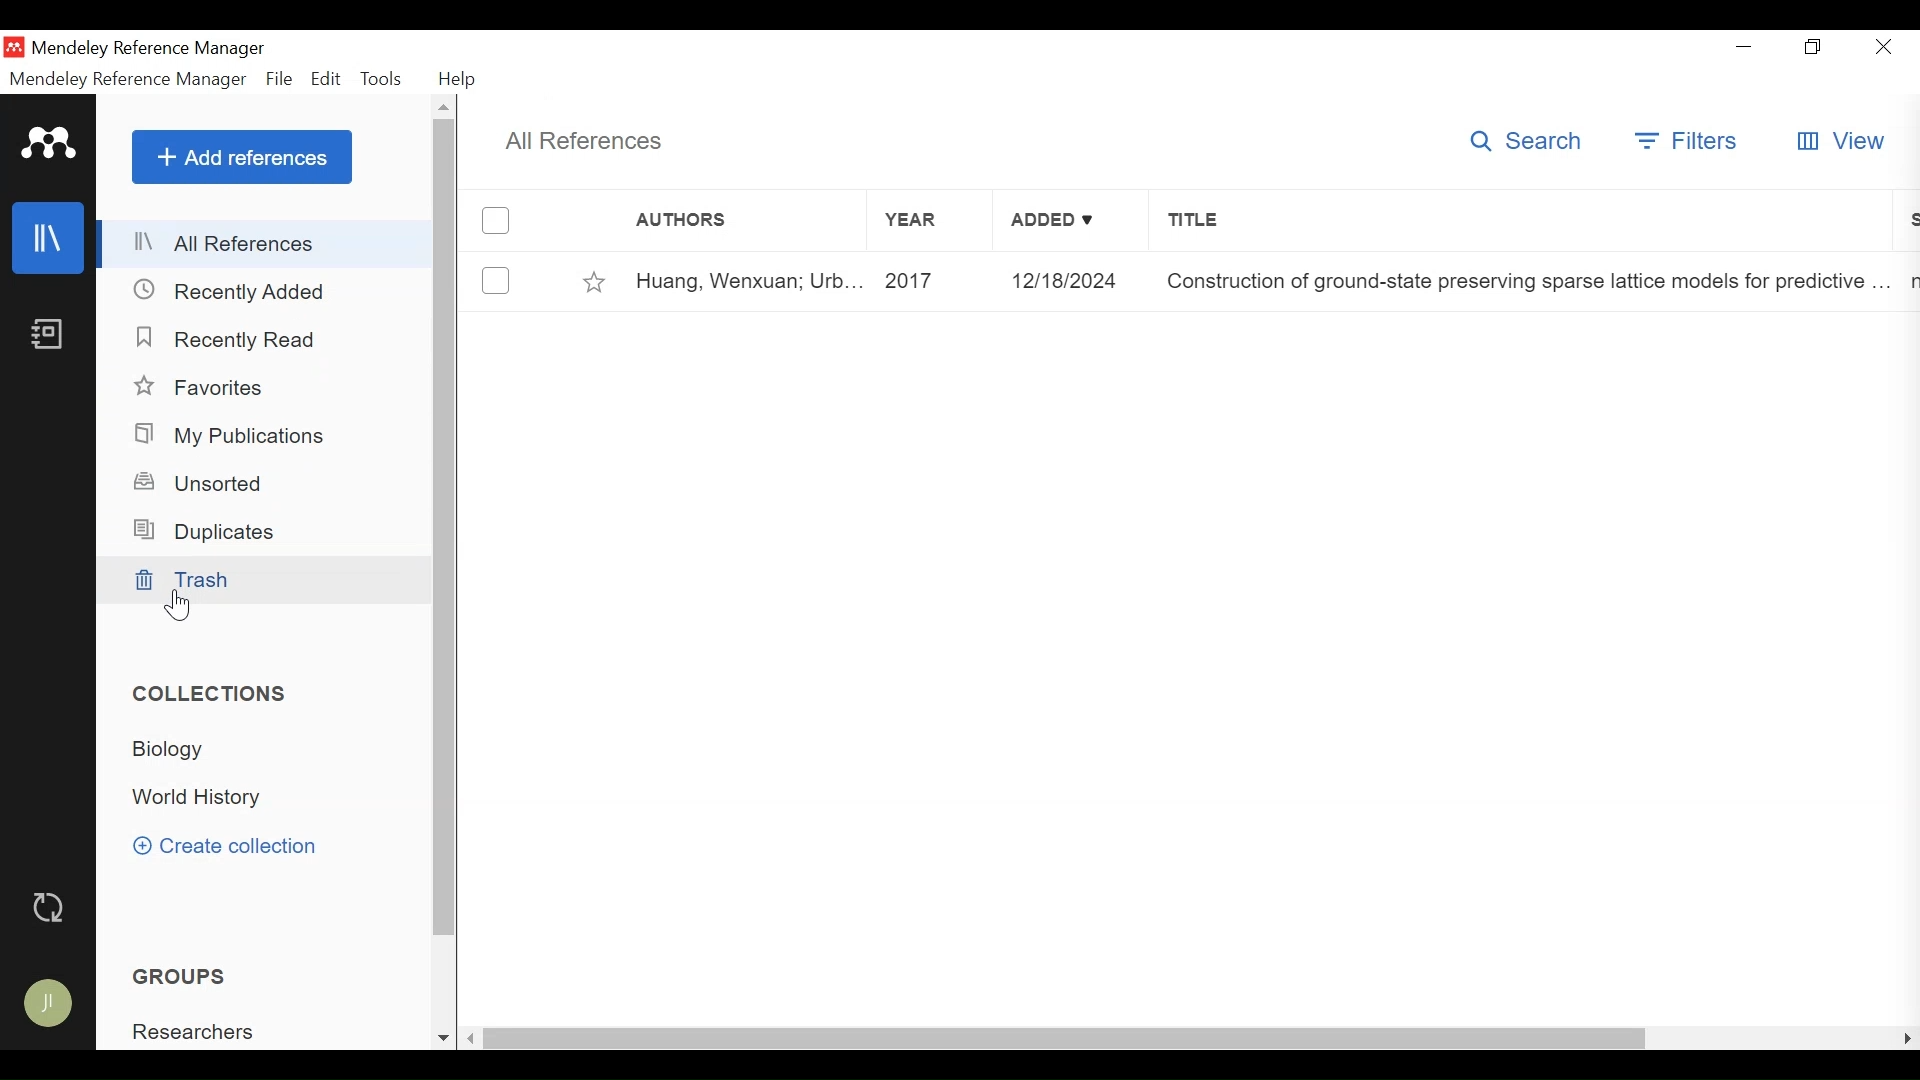 This screenshot has height=1080, width=1920. Describe the element at coordinates (470, 1038) in the screenshot. I see `Scroll Left` at that location.